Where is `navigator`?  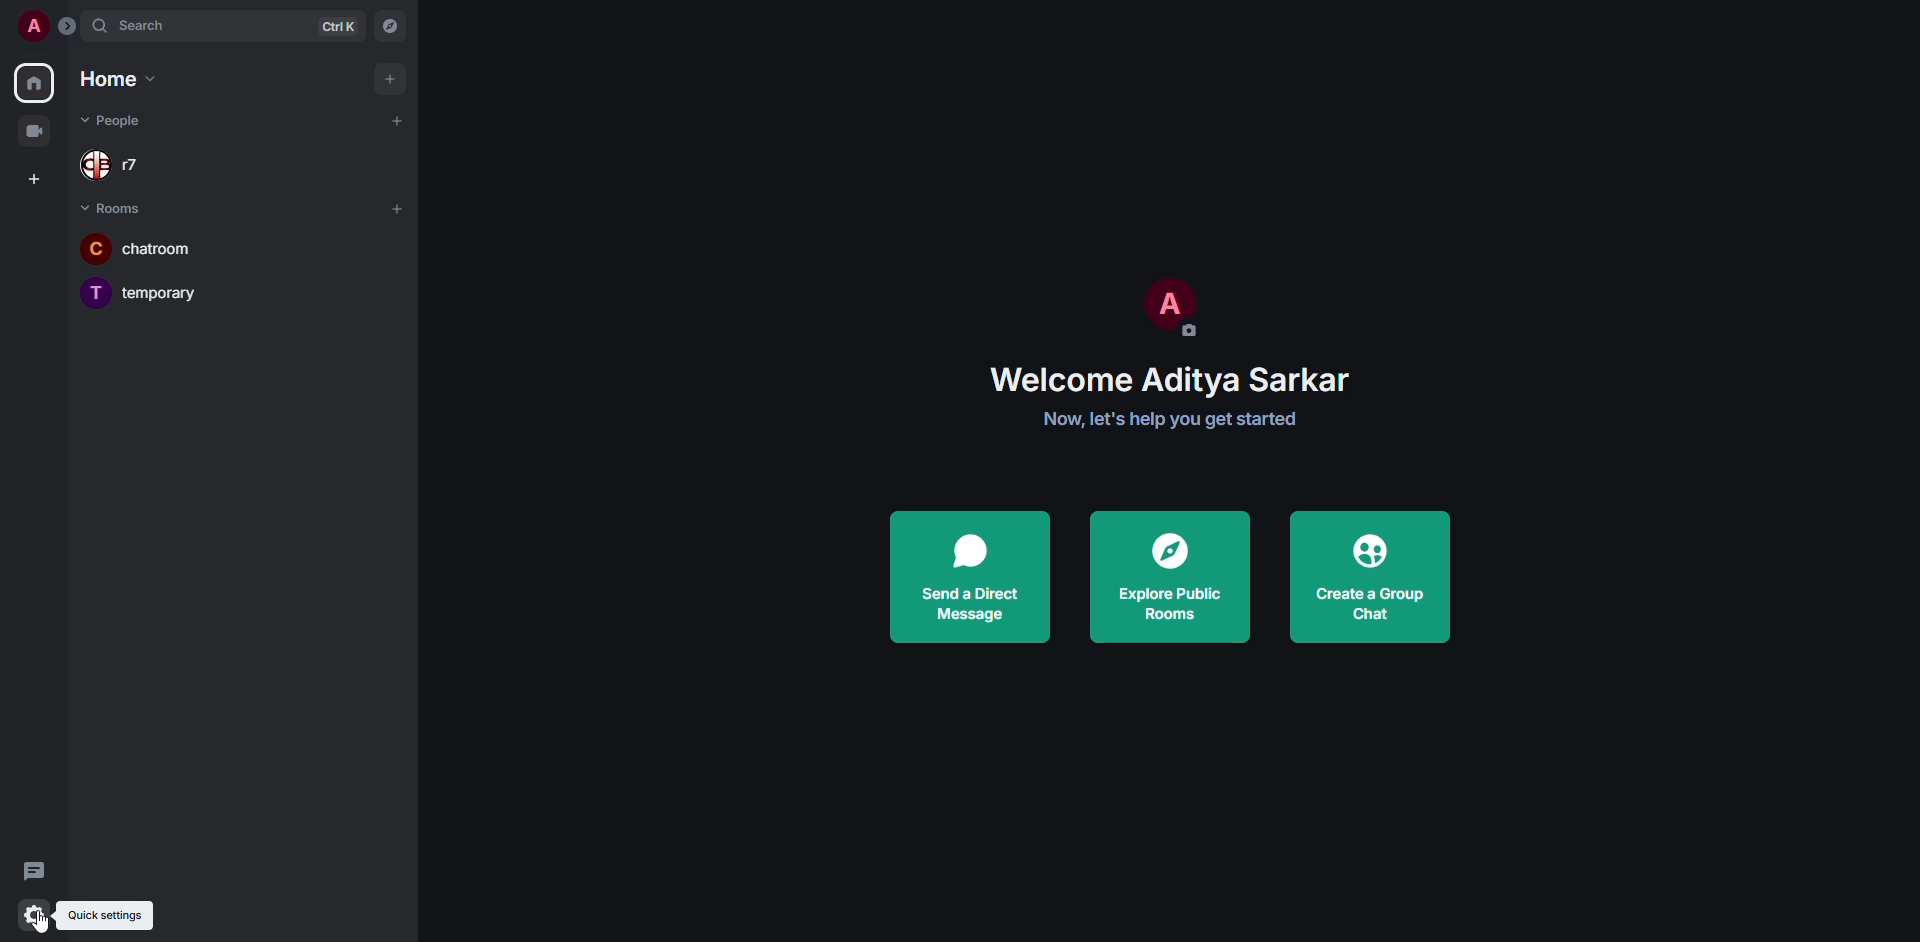 navigator is located at coordinates (392, 24).